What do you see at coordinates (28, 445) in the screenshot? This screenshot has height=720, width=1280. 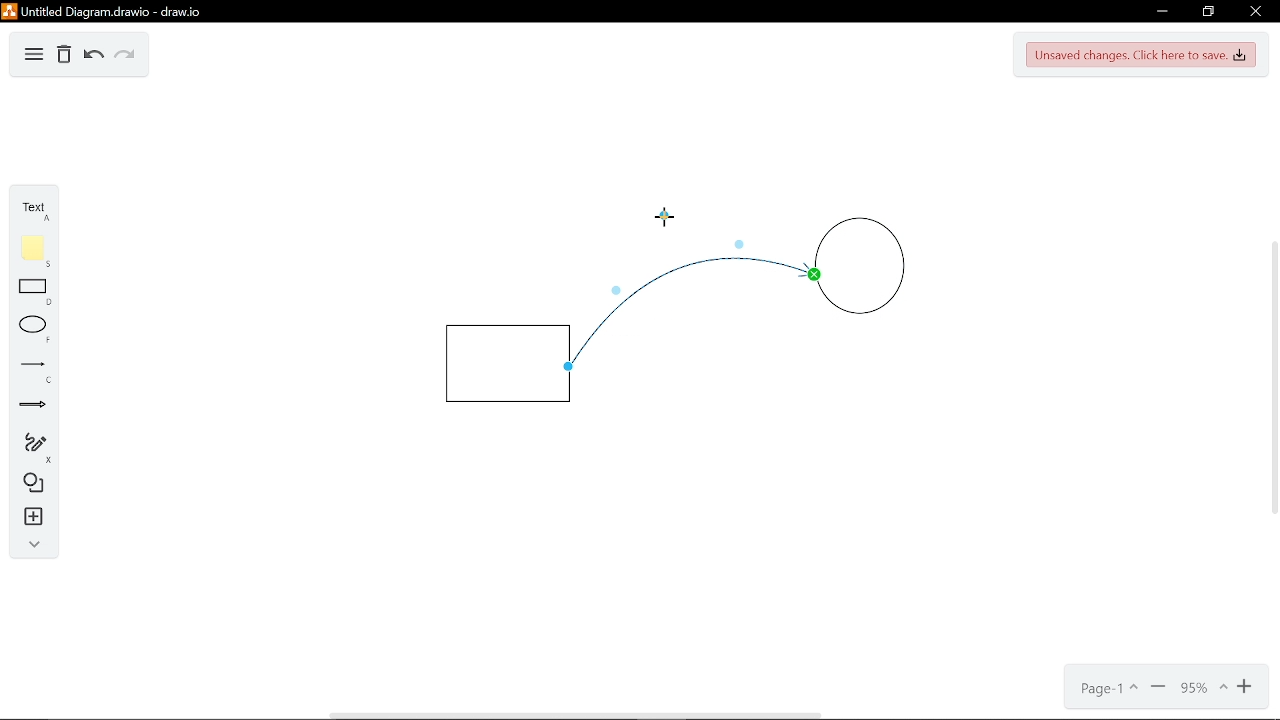 I see `Freehand` at bounding box center [28, 445].